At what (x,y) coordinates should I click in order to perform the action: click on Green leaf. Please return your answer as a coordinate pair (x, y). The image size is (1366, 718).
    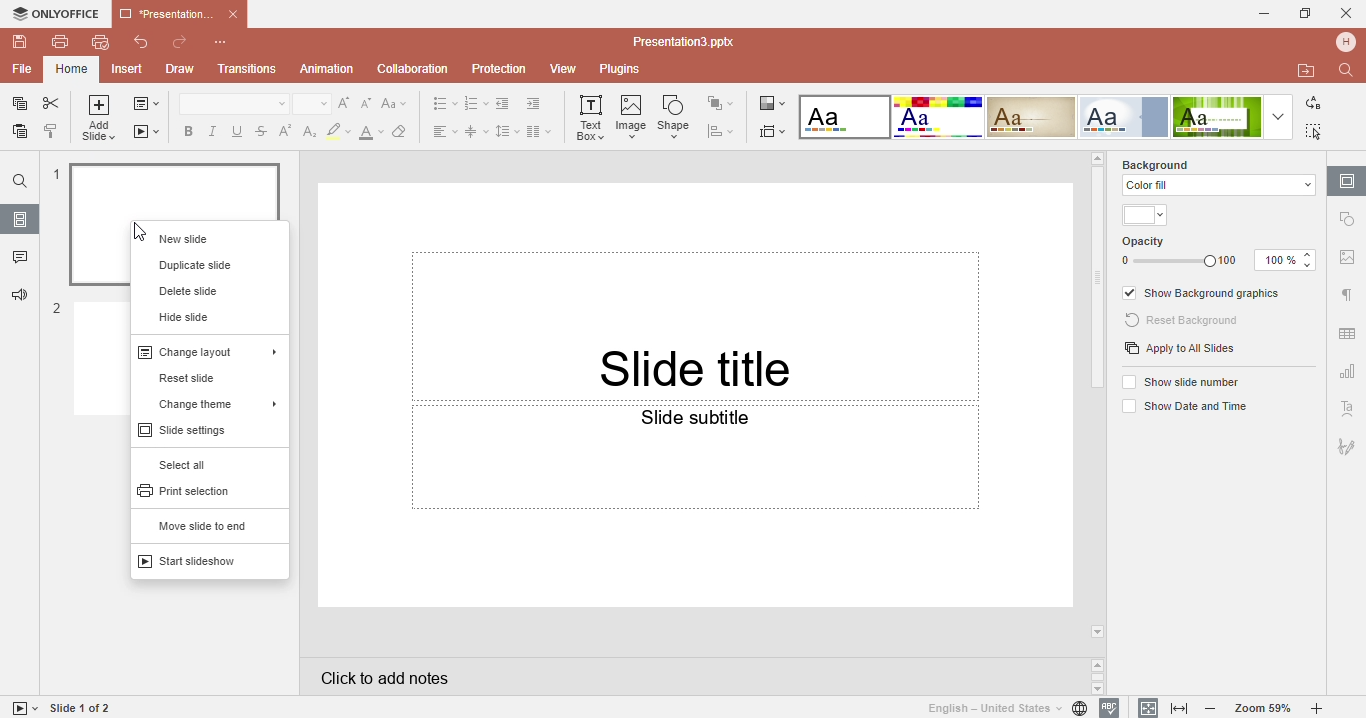
    Looking at the image, I should click on (1216, 117).